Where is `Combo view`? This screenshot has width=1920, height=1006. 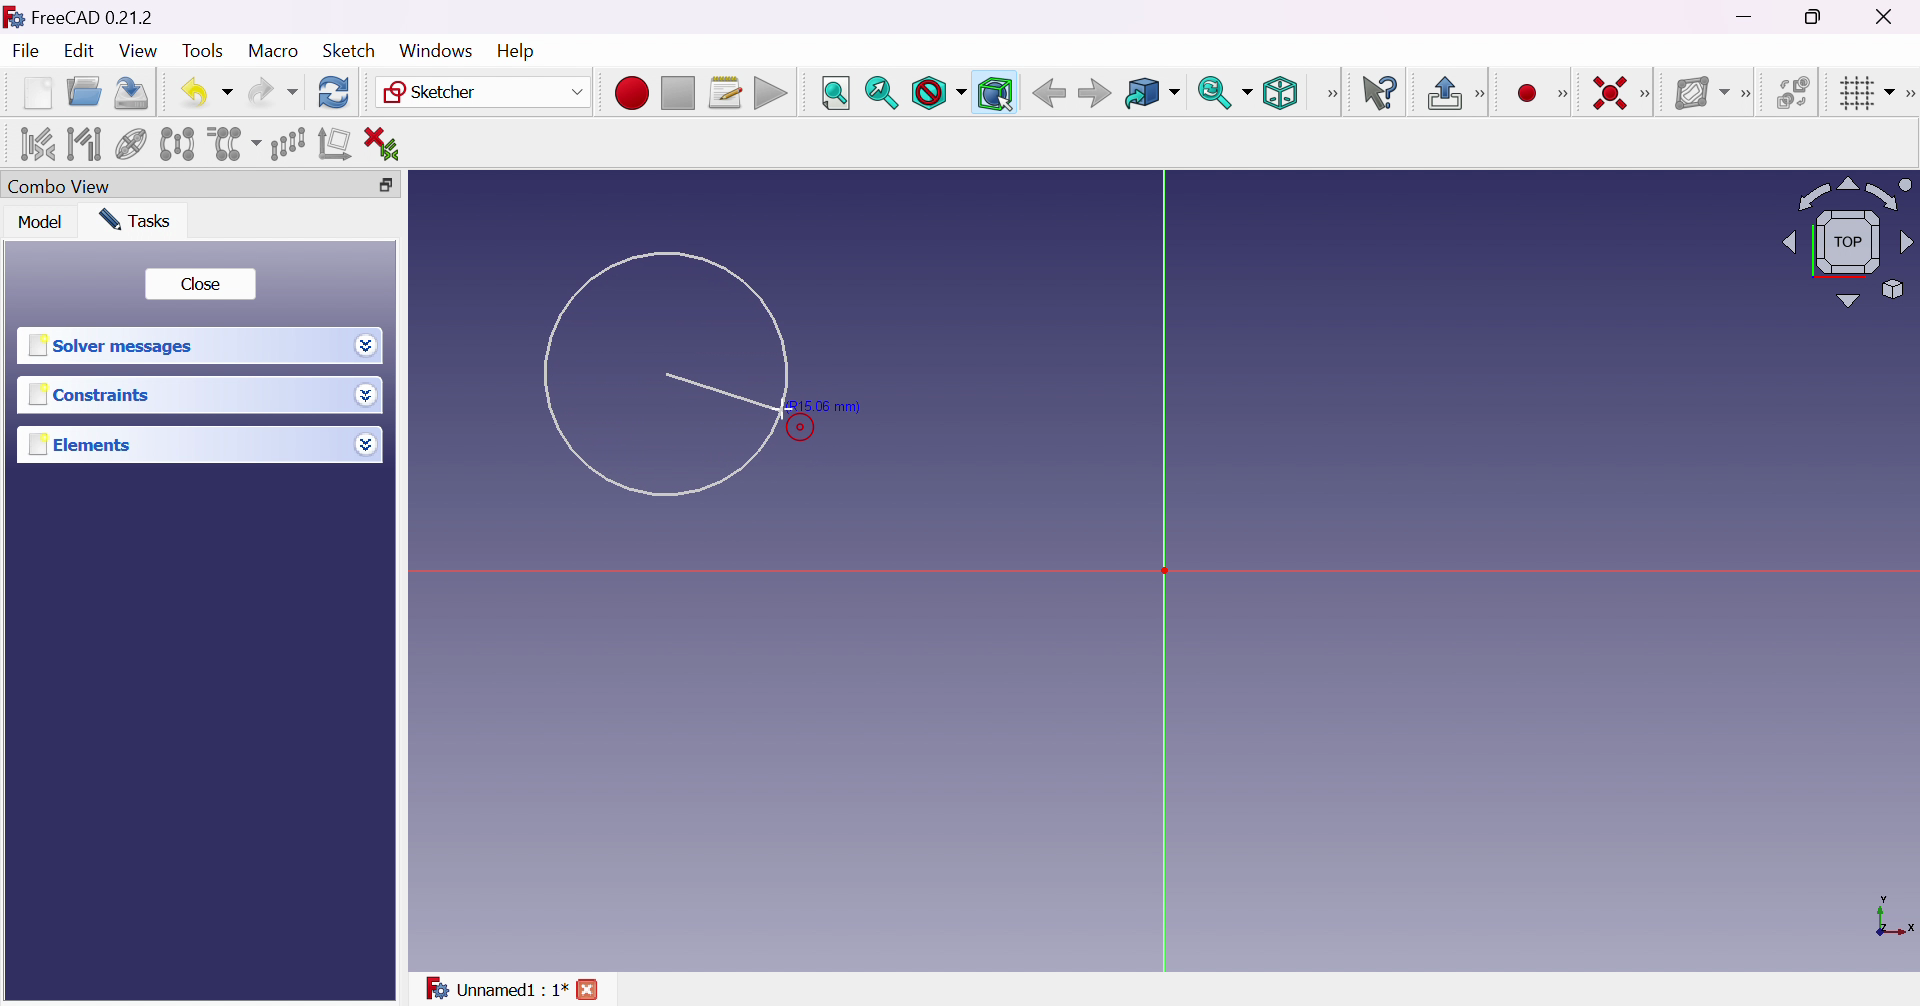
Combo view is located at coordinates (59, 188).